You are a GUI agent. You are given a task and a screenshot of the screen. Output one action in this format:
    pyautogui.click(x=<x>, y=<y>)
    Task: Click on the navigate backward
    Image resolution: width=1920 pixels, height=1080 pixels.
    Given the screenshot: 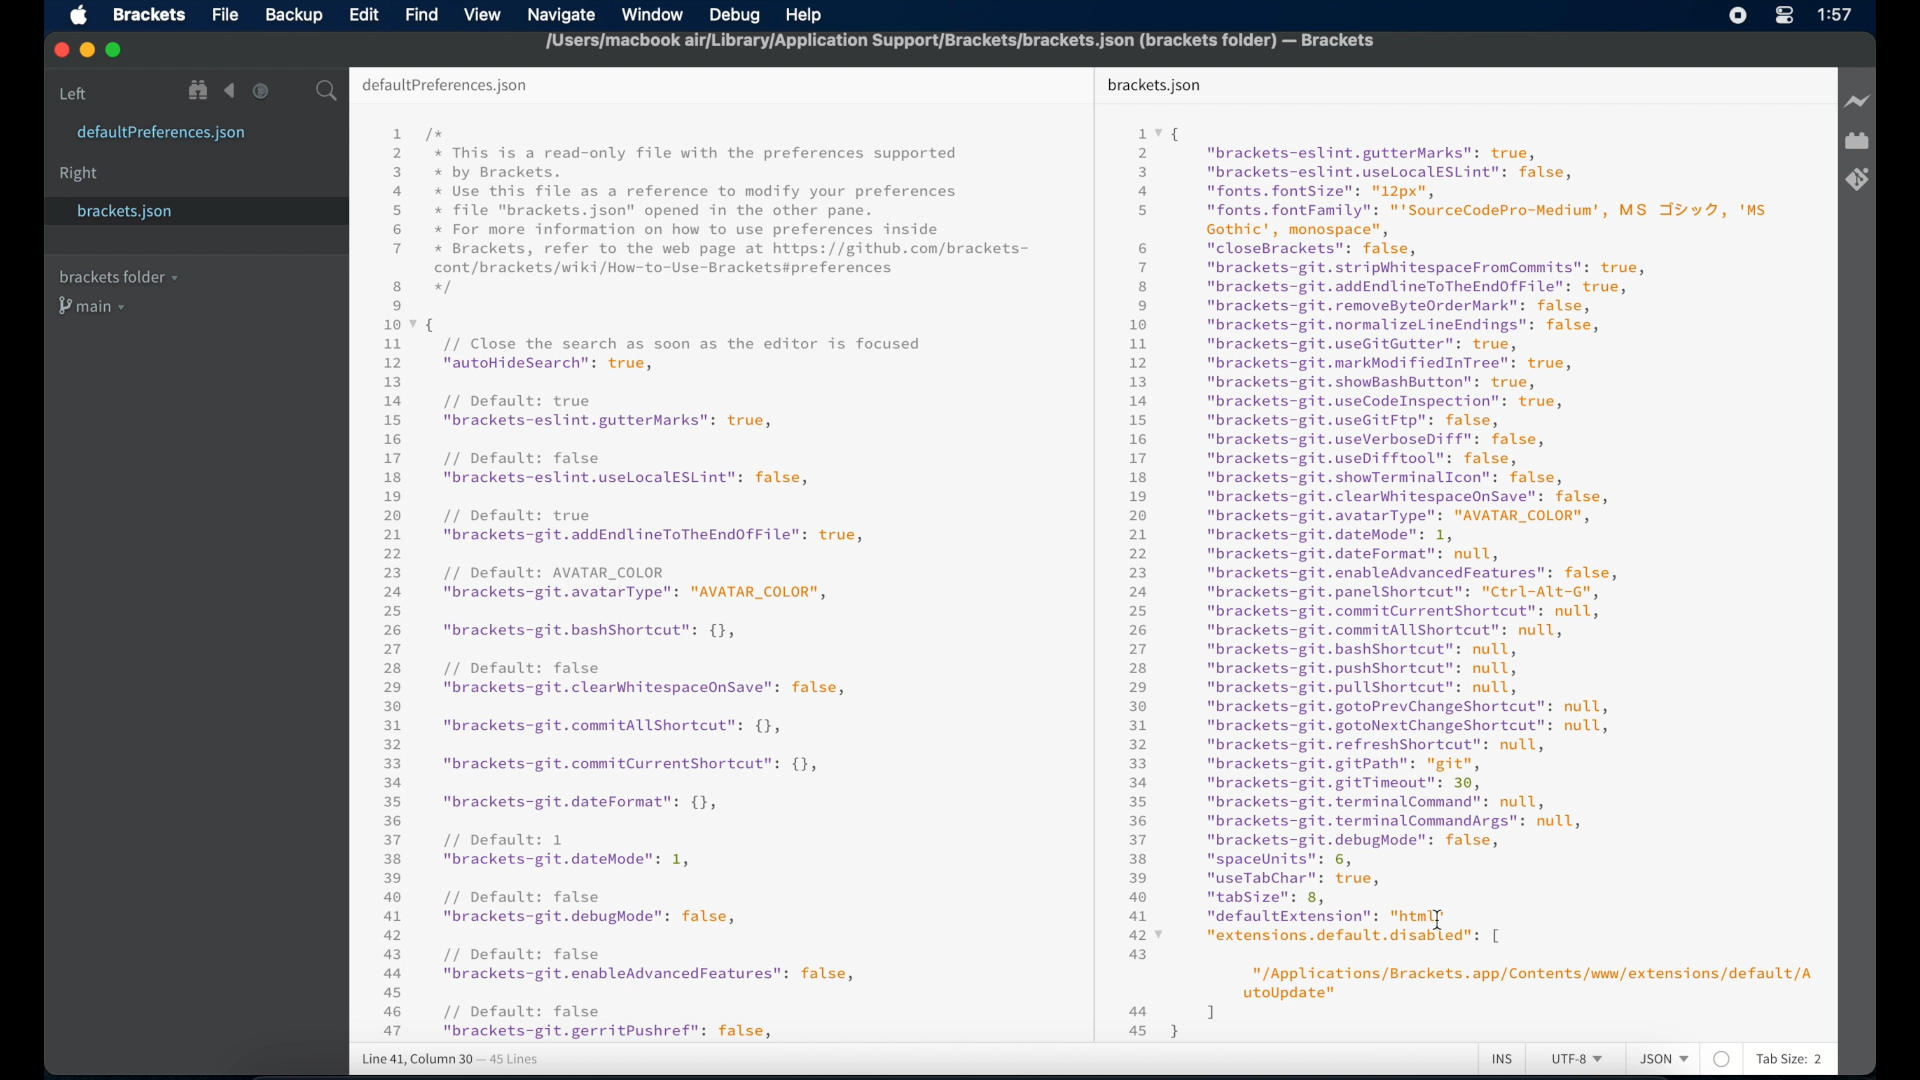 What is the action you would take?
    pyautogui.click(x=230, y=91)
    